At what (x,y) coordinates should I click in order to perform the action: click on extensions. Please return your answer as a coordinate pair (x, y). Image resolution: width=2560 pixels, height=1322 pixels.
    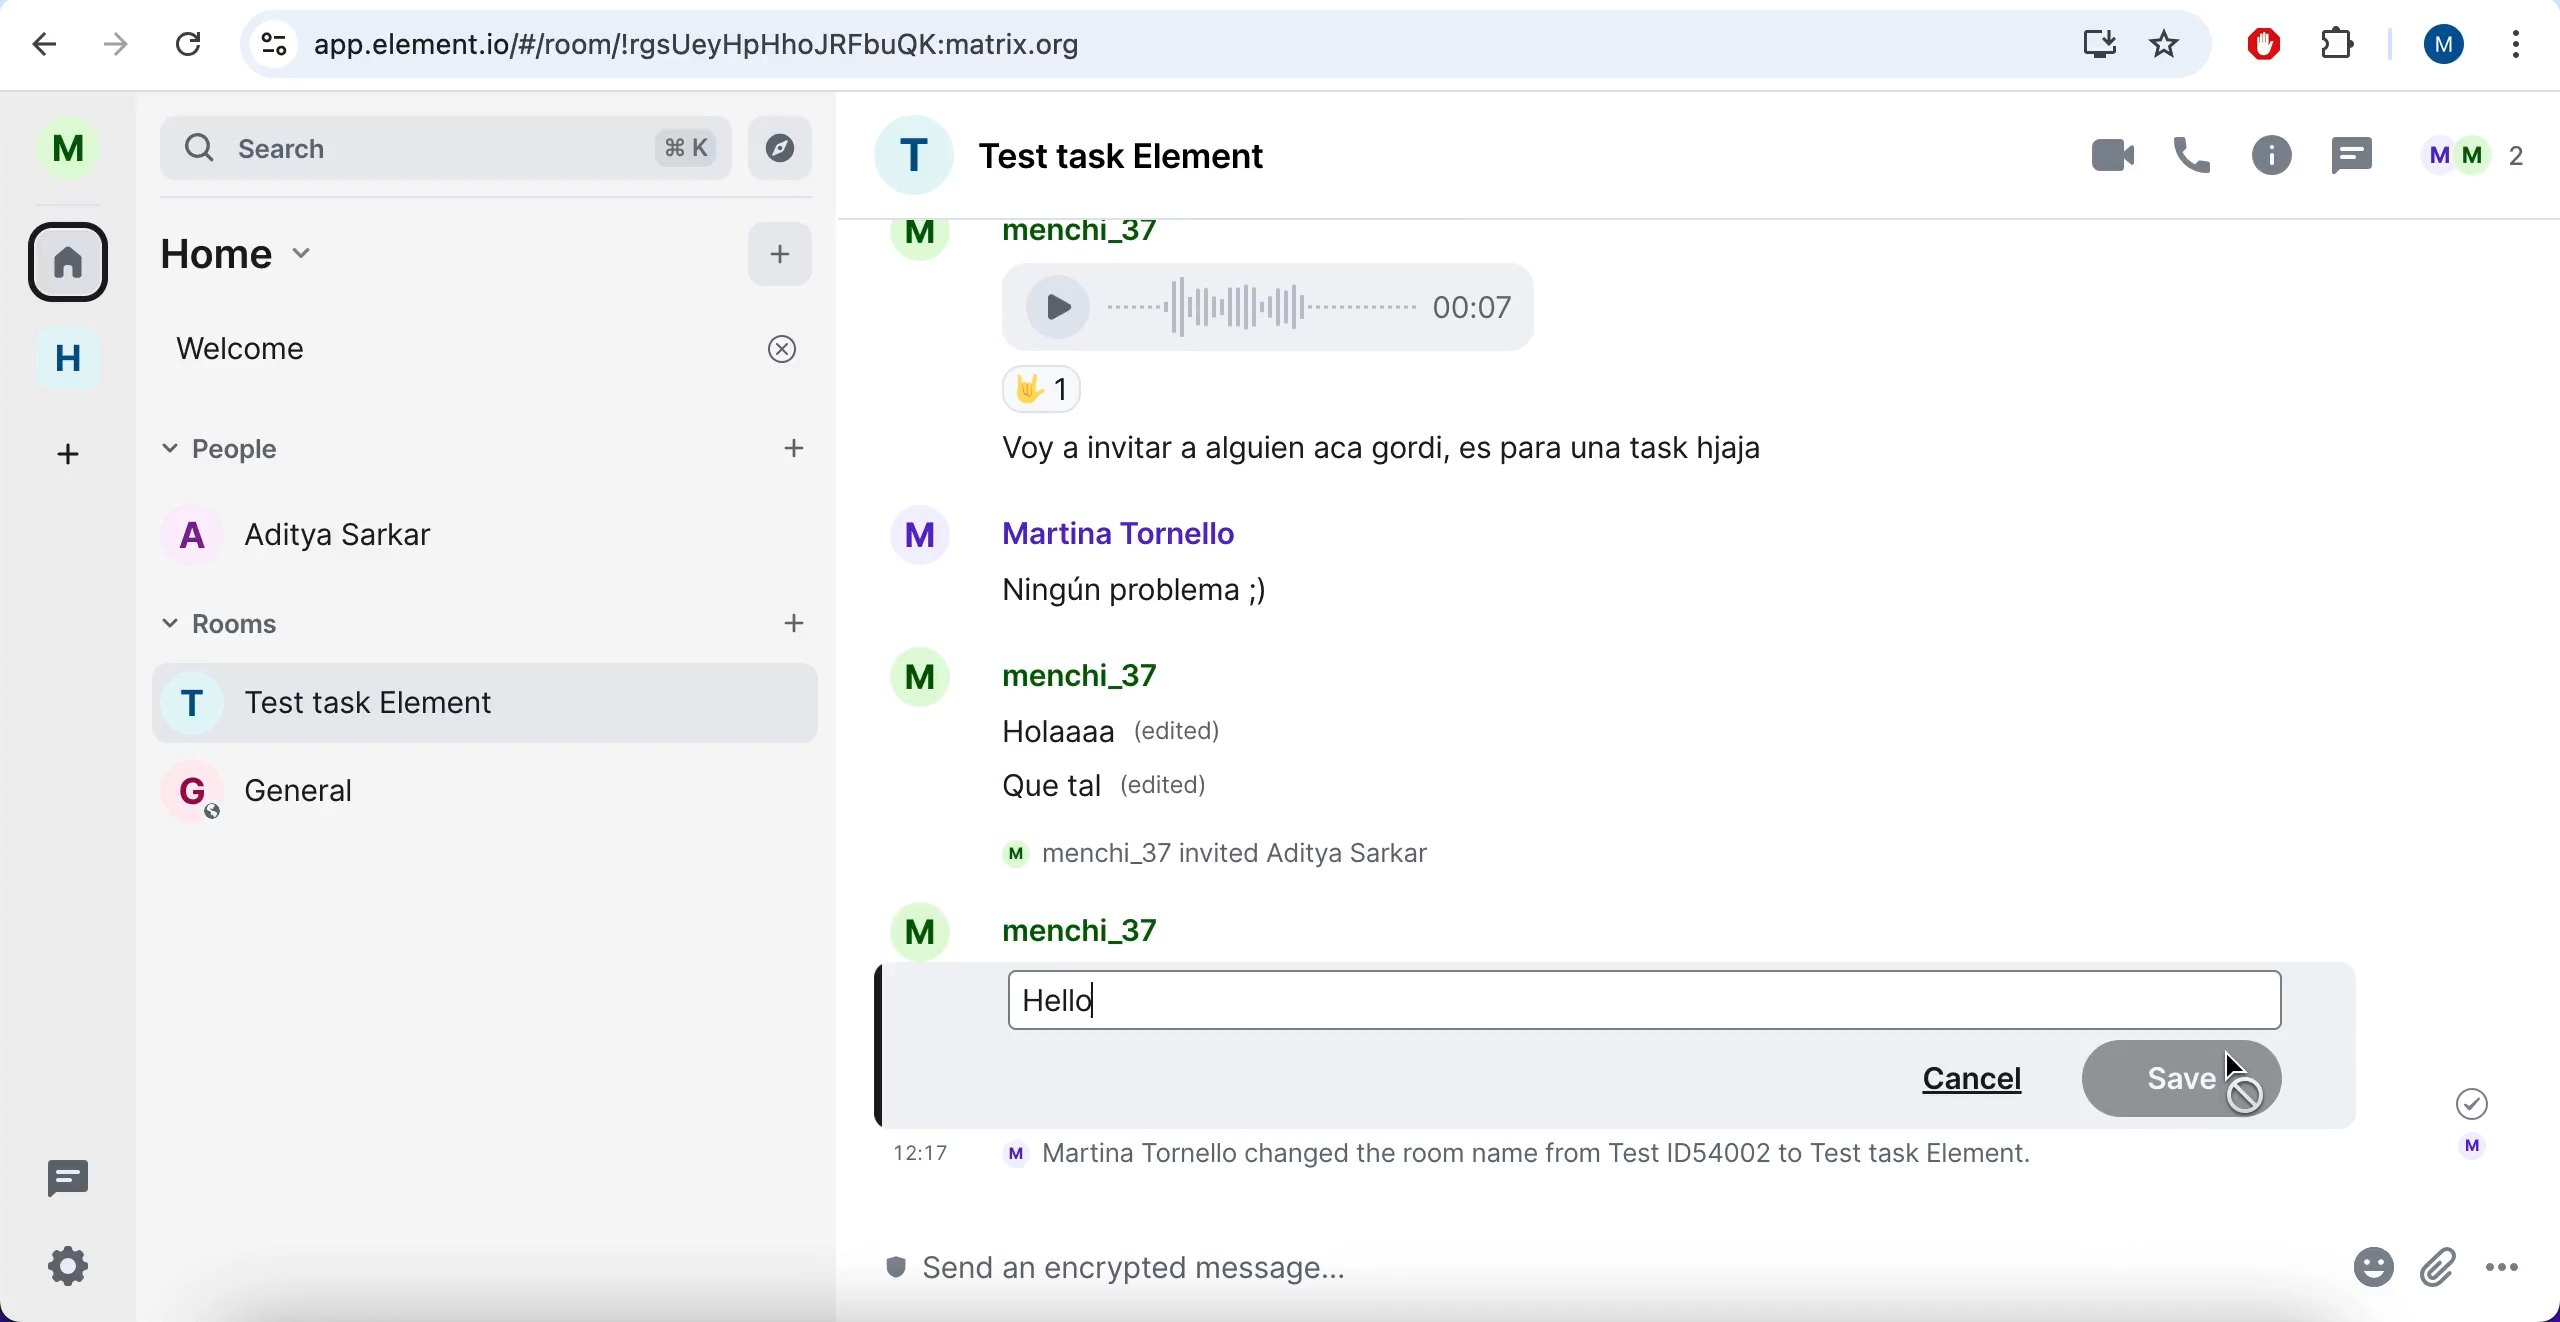
    Looking at the image, I should click on (2350, 43).